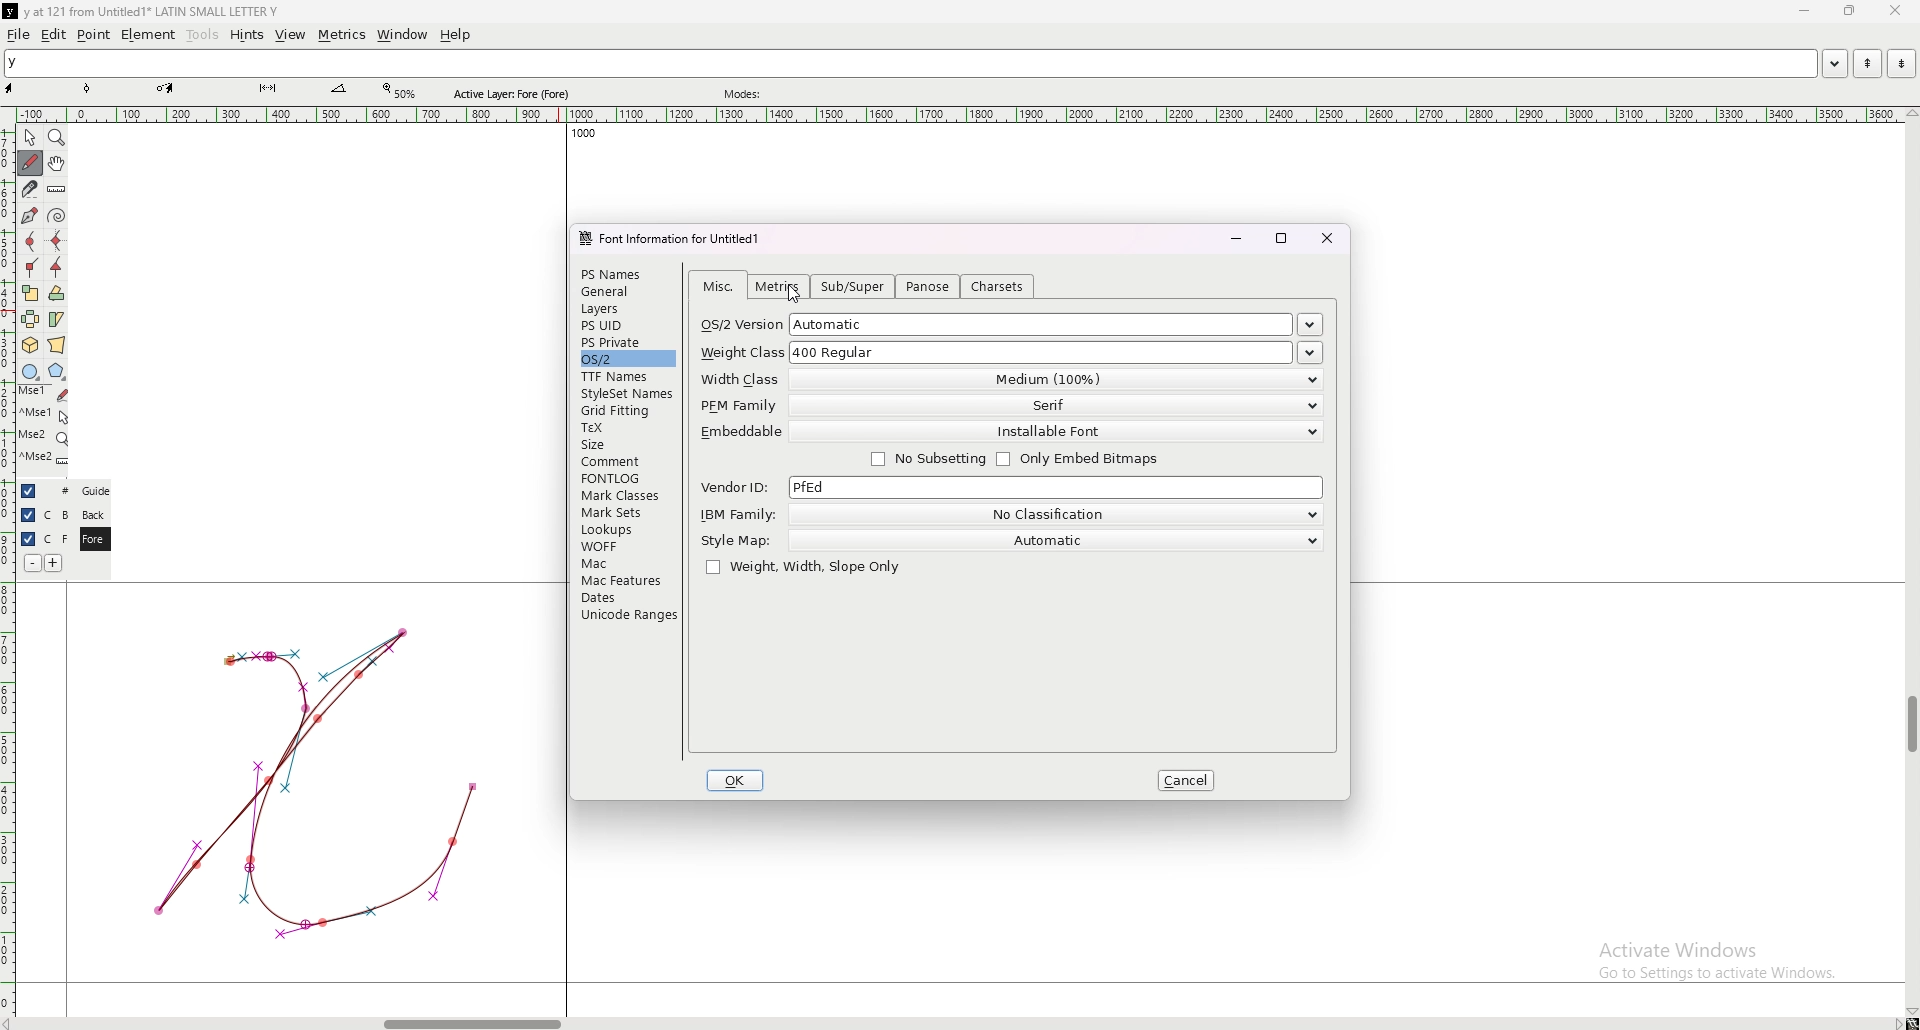 This screenshot has width=1920, height=1030. What do you see at coordinates (43, 437) in the screenshot?
I see `mse 2` at bounding box center [43, 437].